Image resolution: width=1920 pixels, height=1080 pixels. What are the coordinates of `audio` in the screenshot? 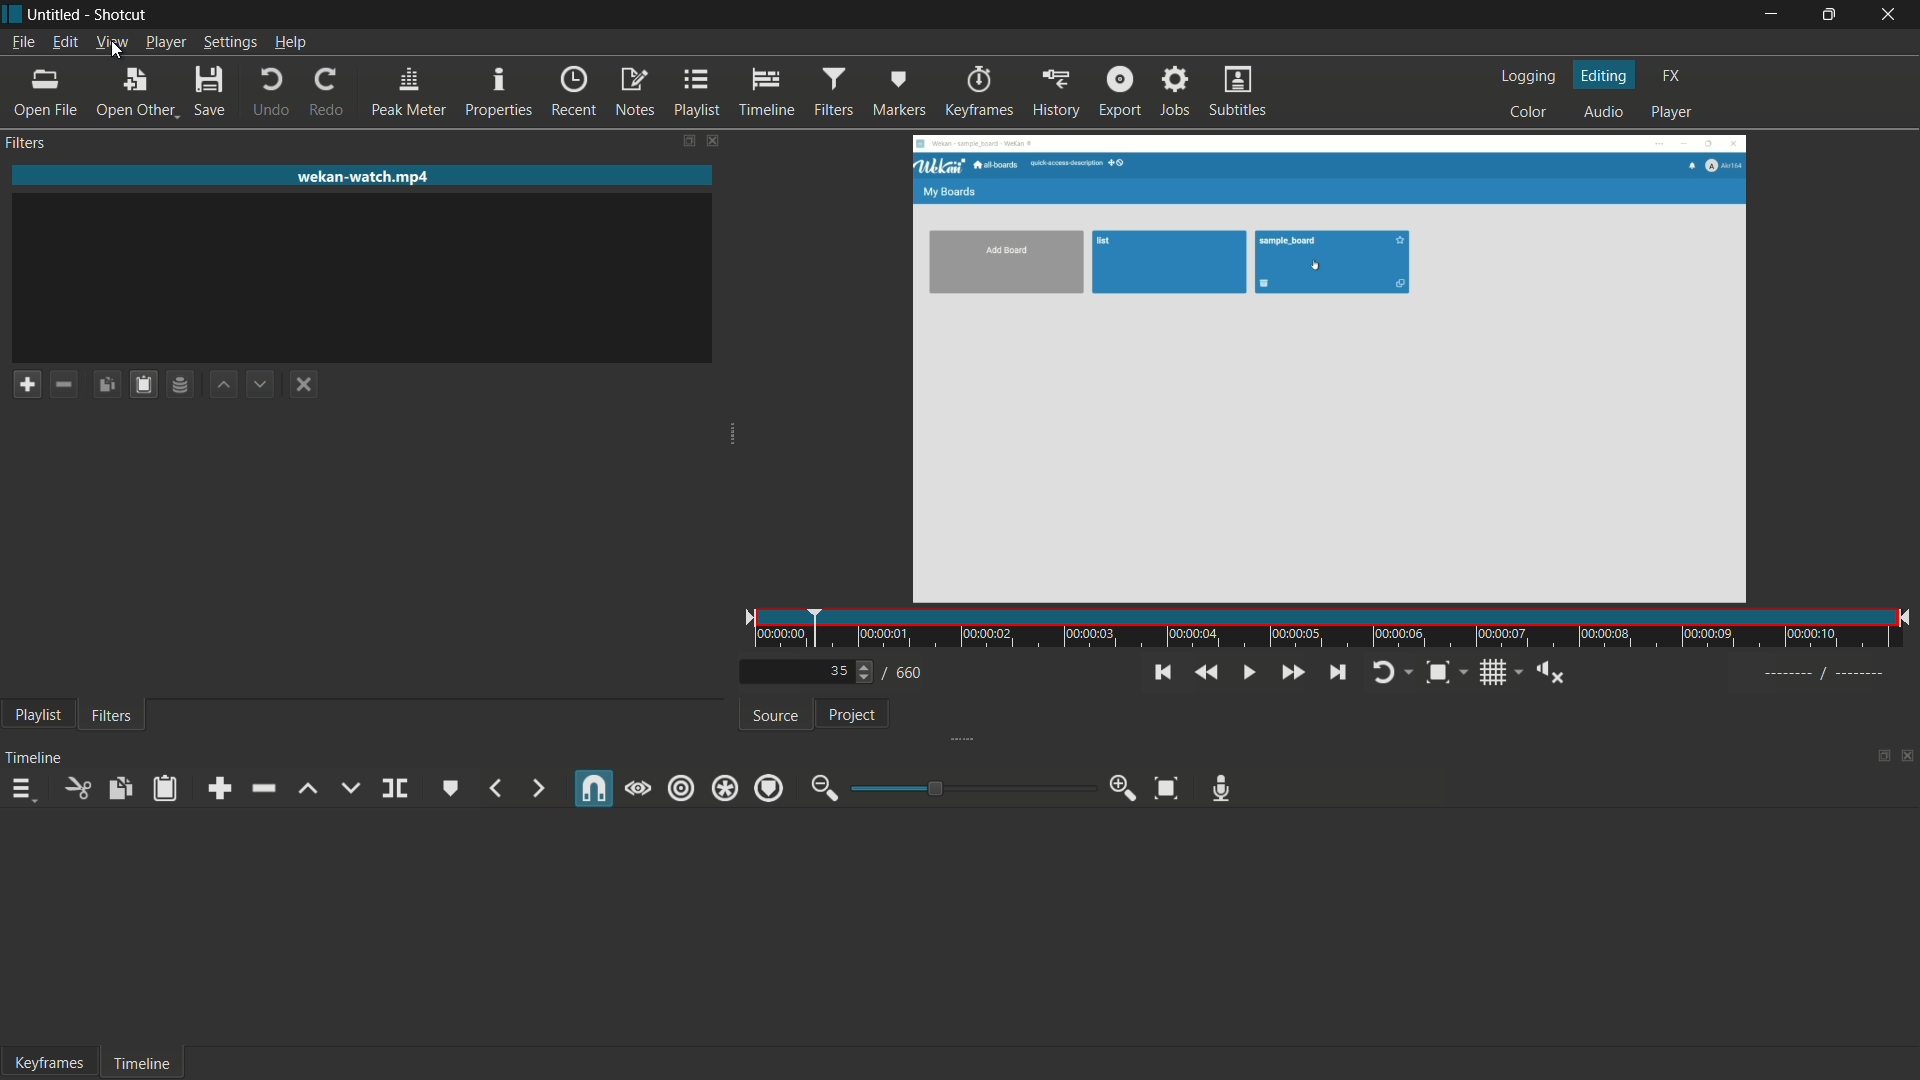 It's located at (1600, 113).